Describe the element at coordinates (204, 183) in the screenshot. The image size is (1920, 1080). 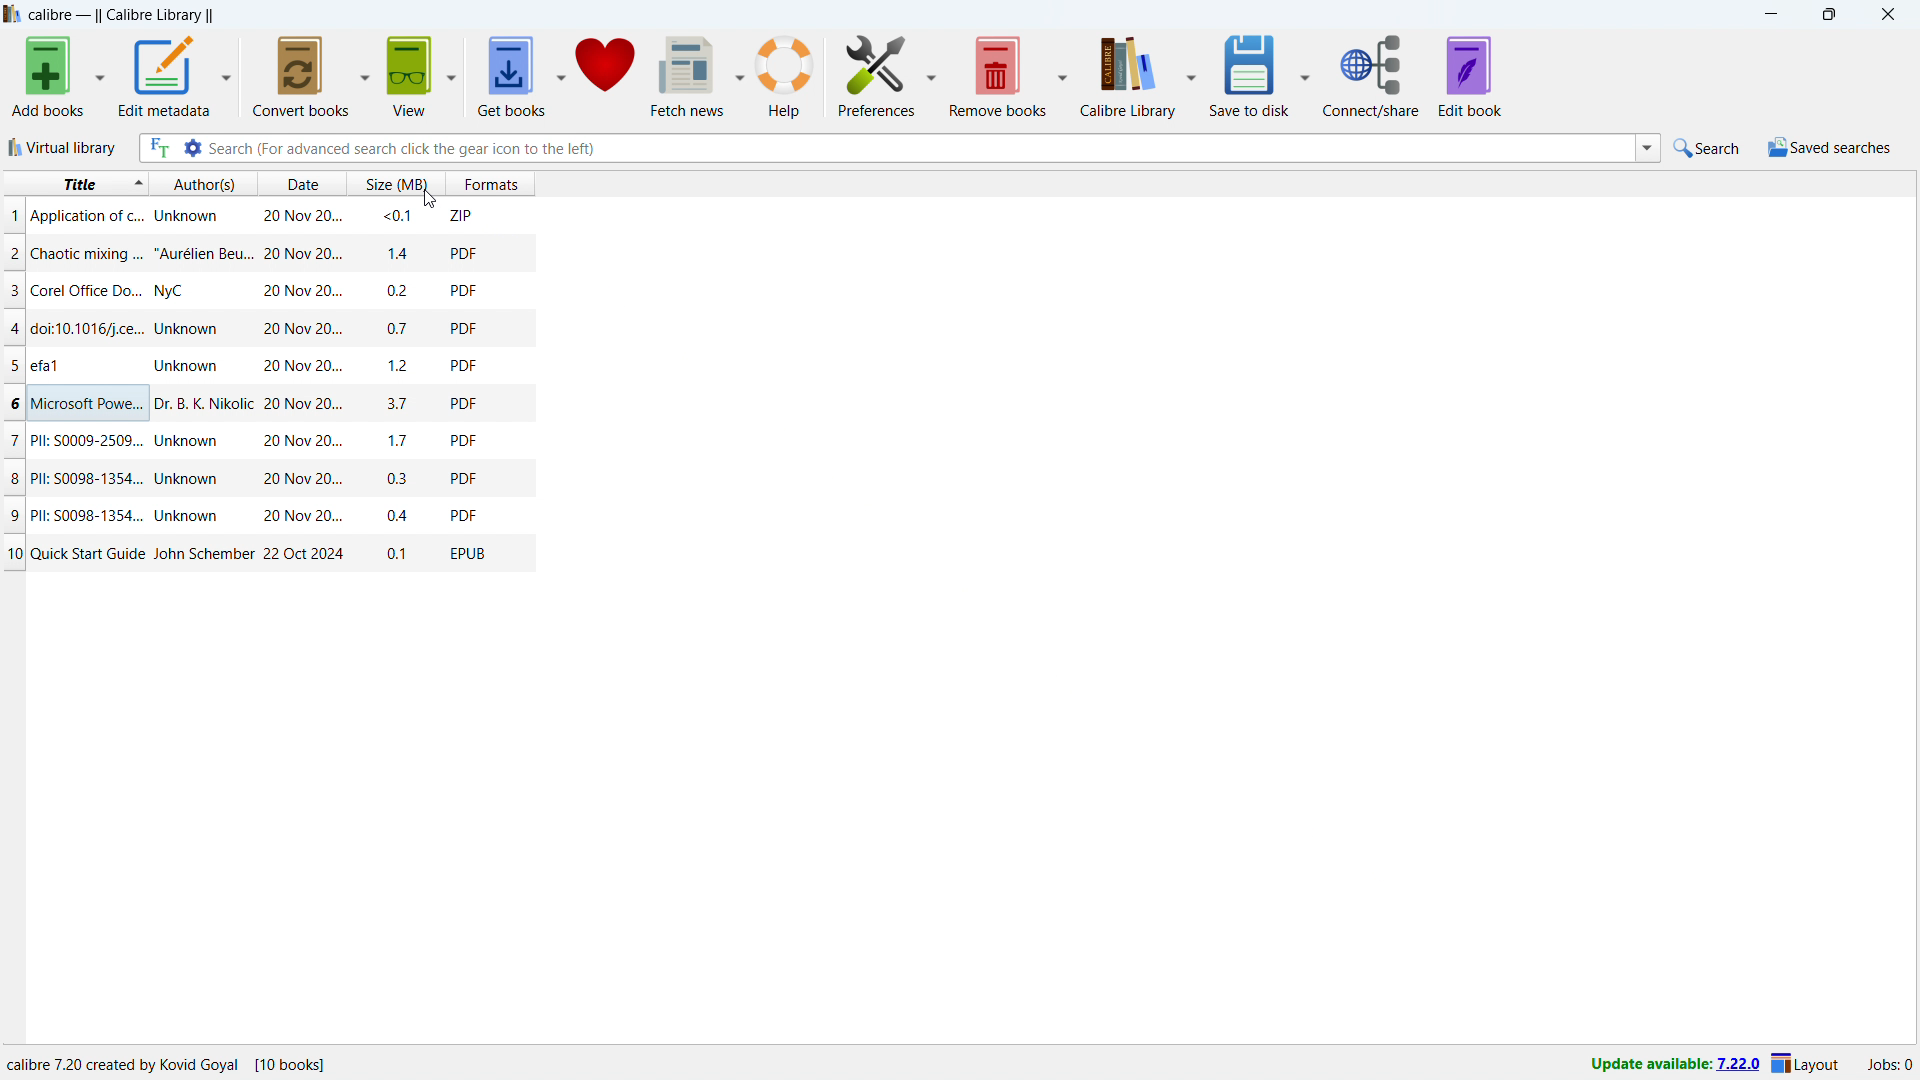
I see `authors` at that location.